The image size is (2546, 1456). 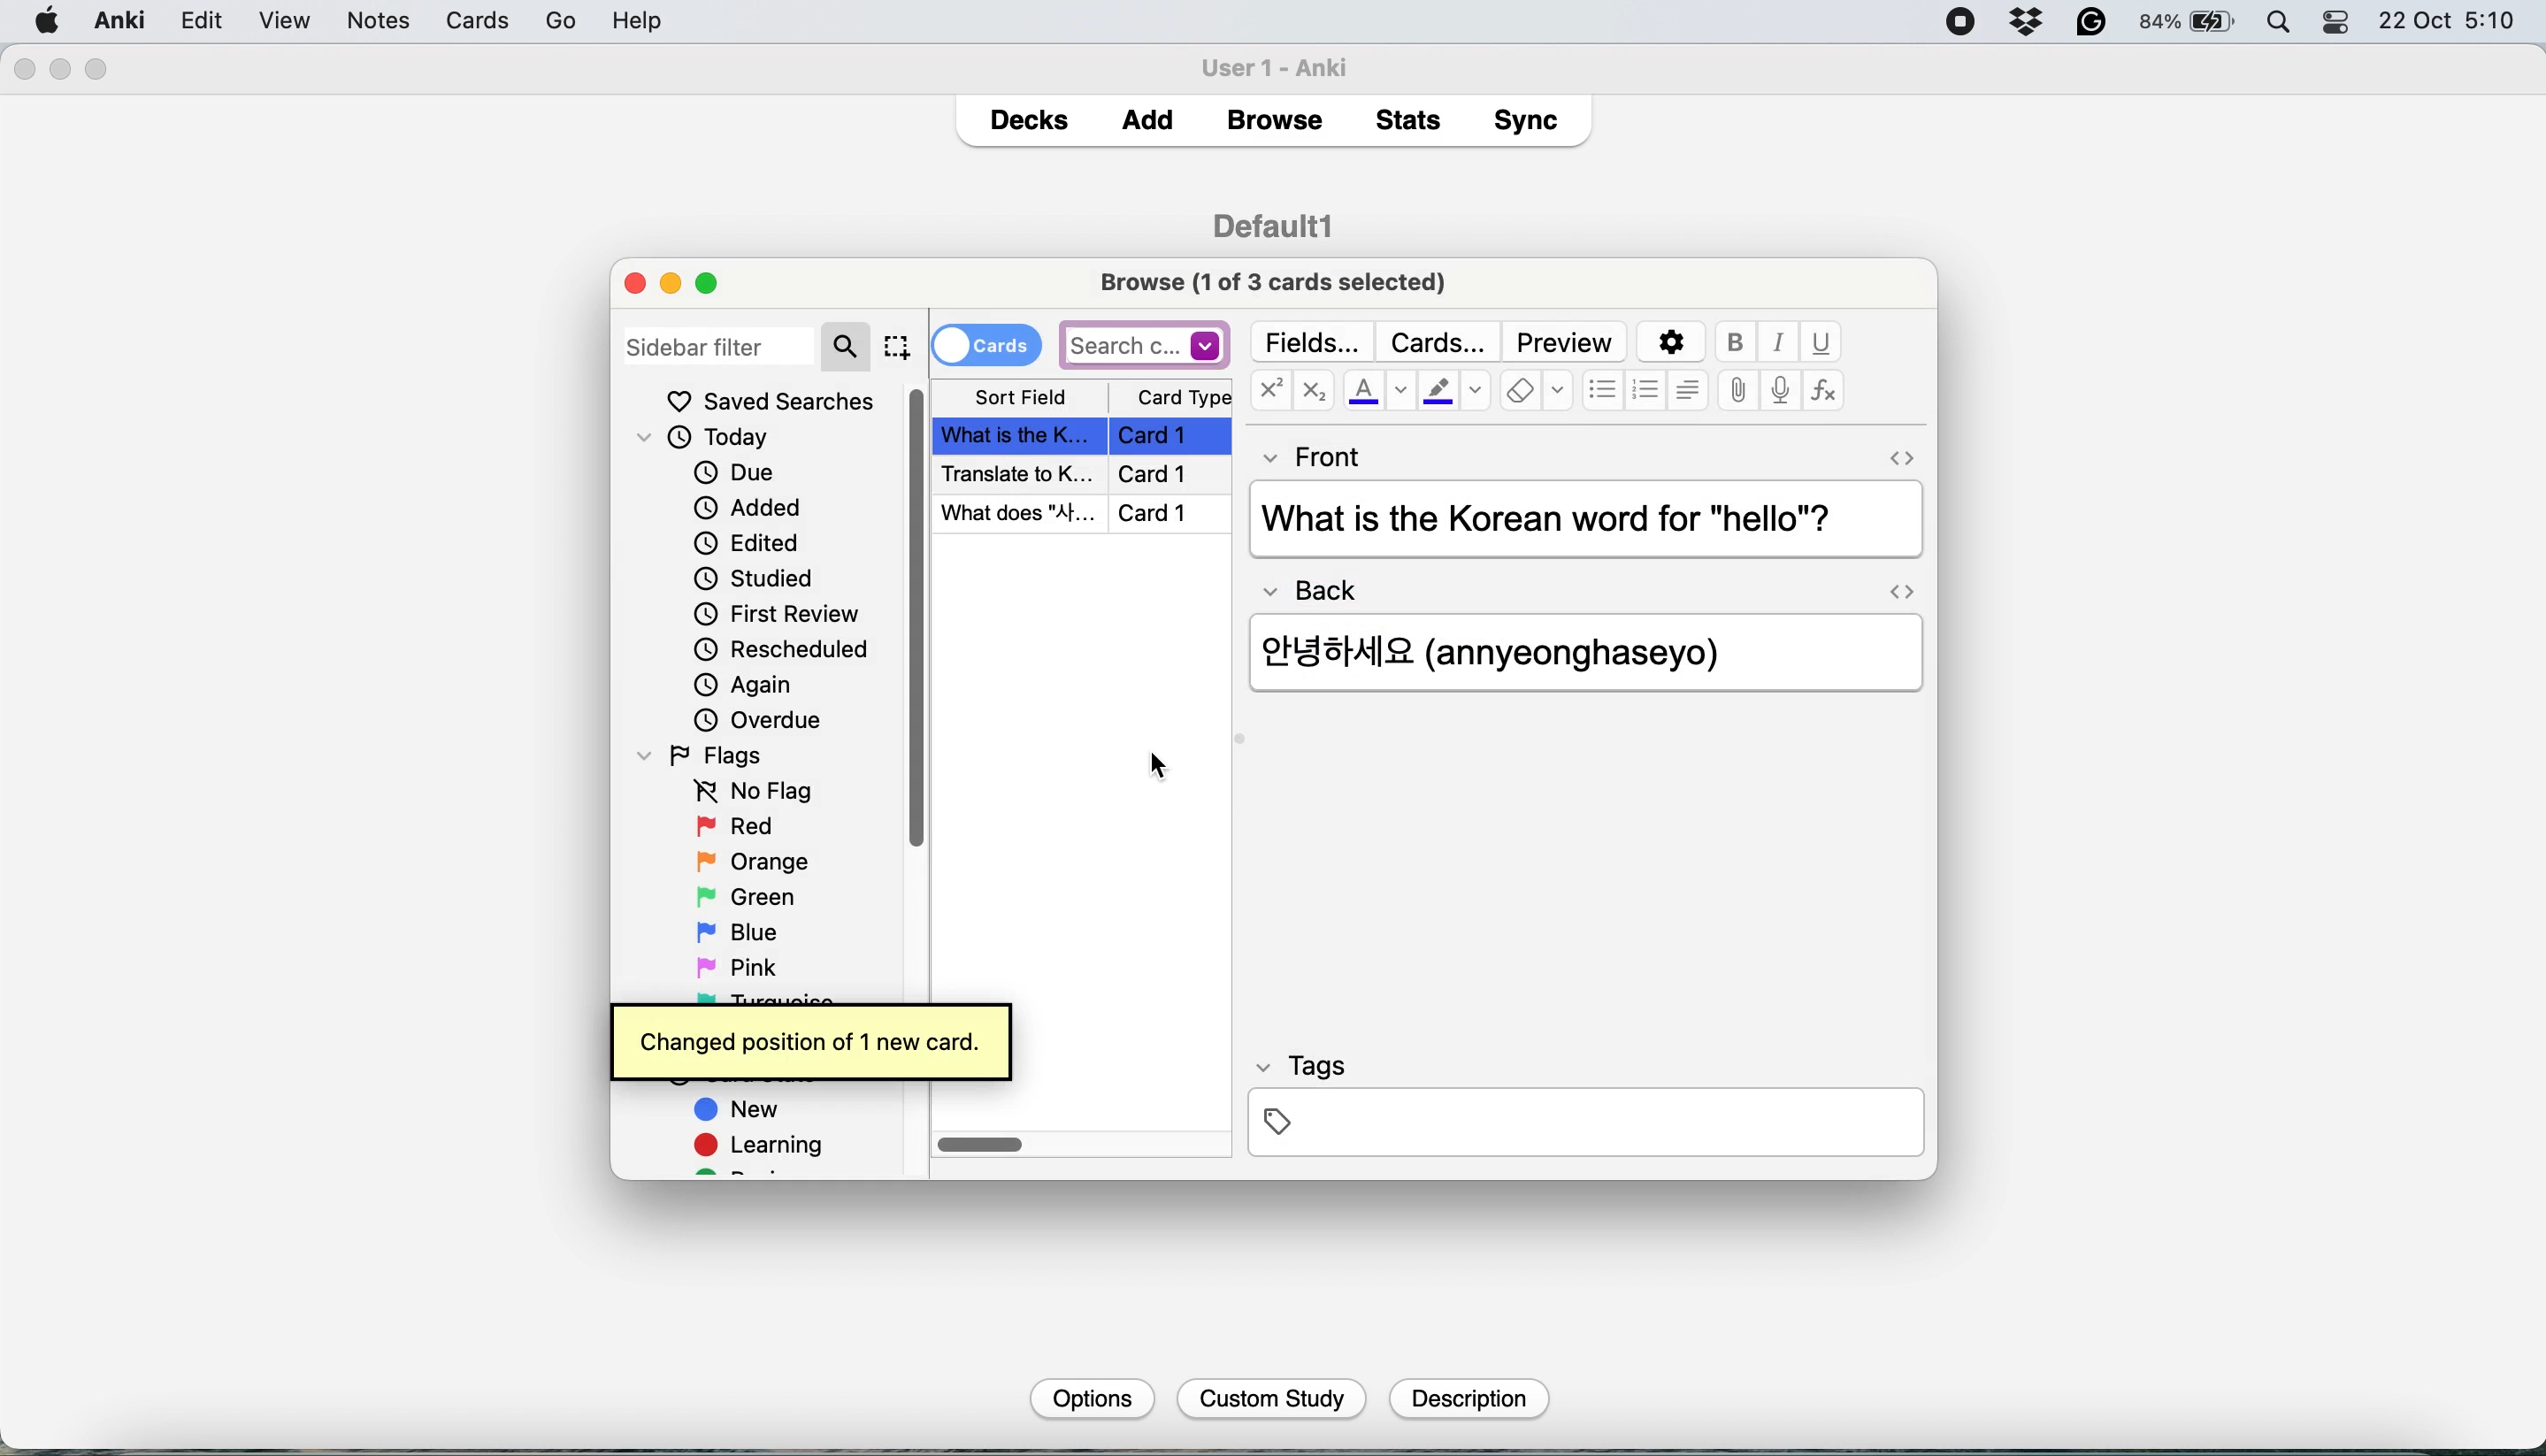 I want to click on green, so click(x=761, y=895).